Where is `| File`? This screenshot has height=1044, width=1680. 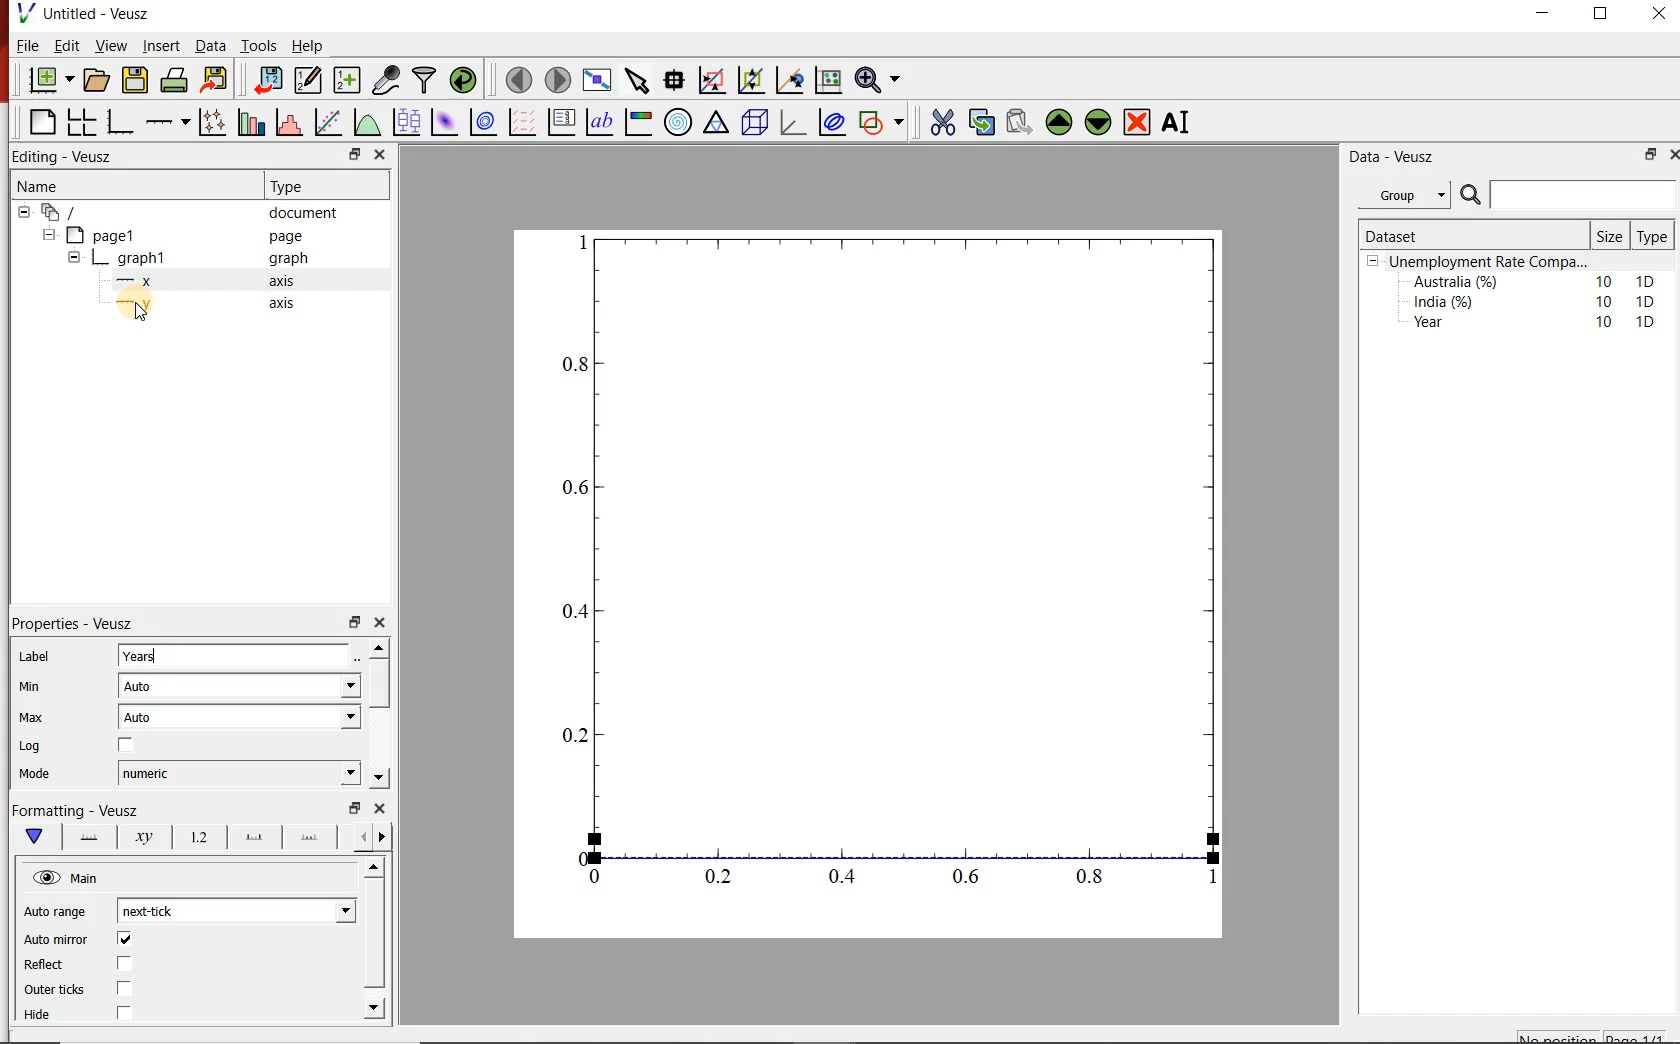
| File is located at coordinates (23, 45).